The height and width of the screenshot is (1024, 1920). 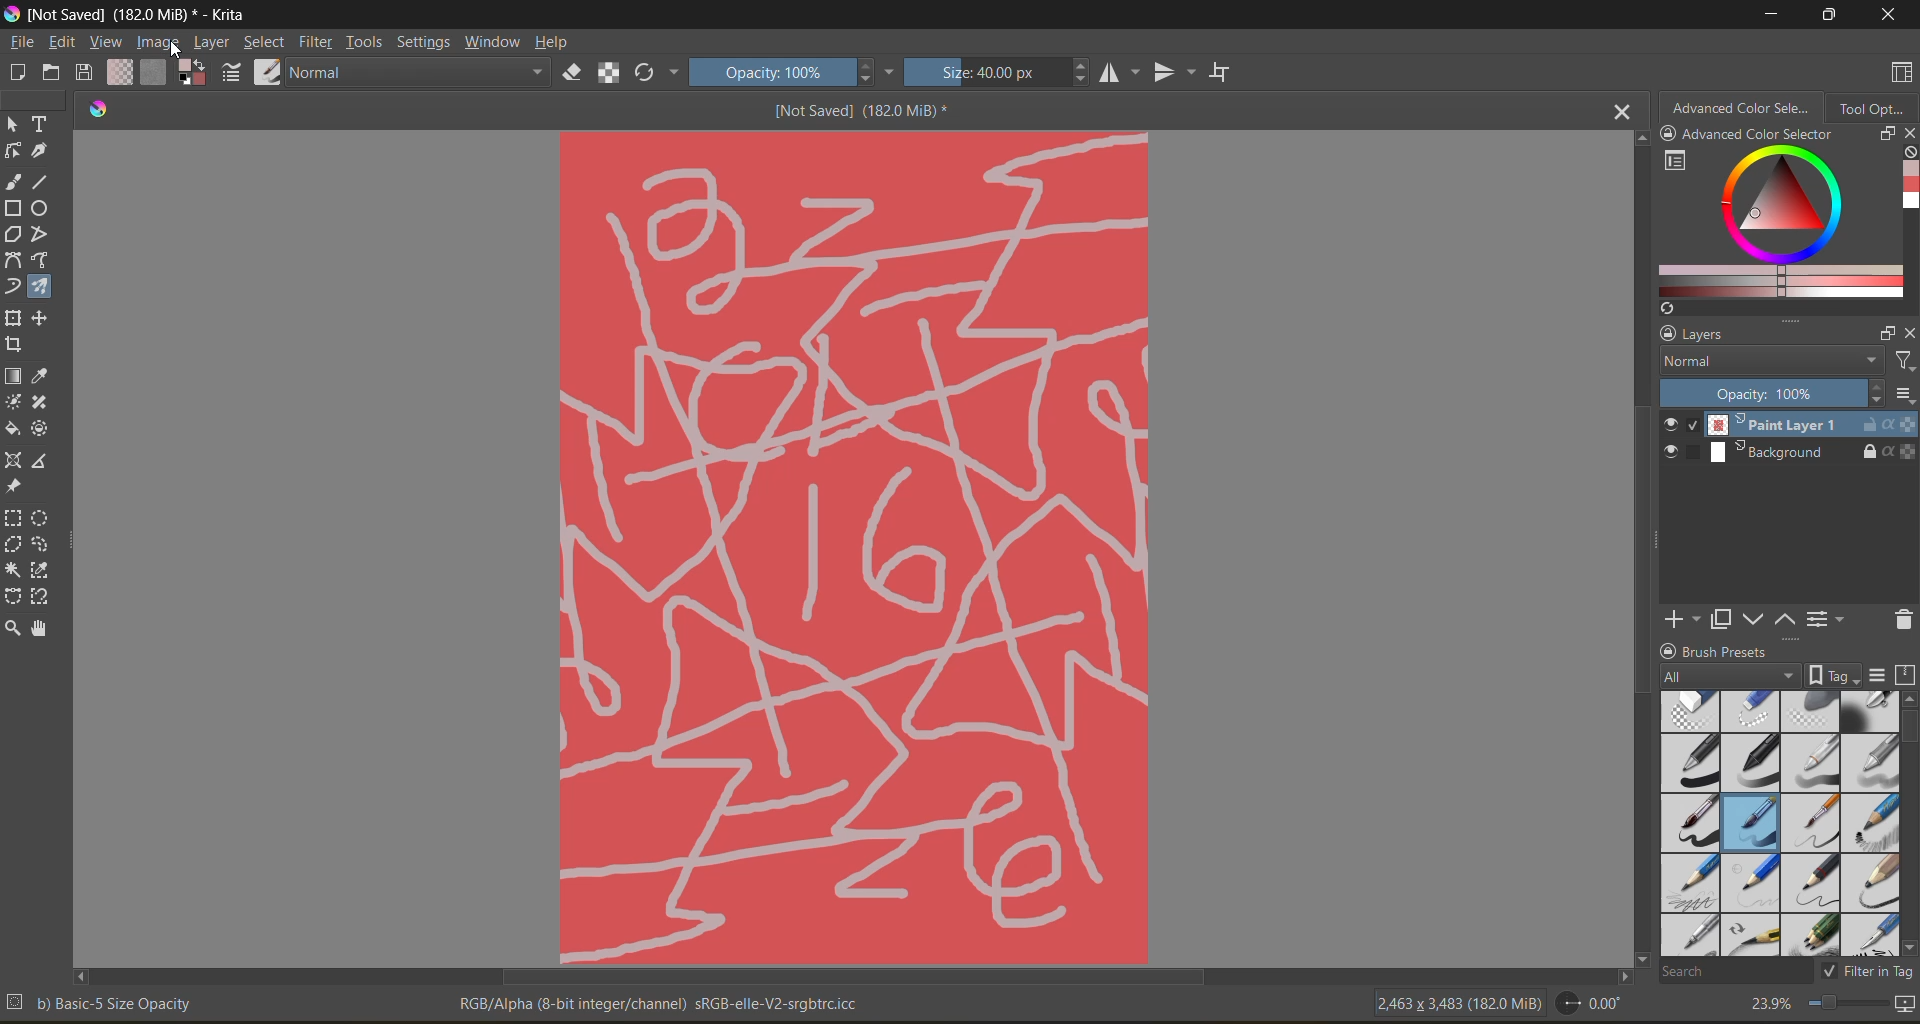 What do you see at coordinates (1747, 122) in the screenshot?
I see `advanced color selector` at bounding box center [1747, 122].